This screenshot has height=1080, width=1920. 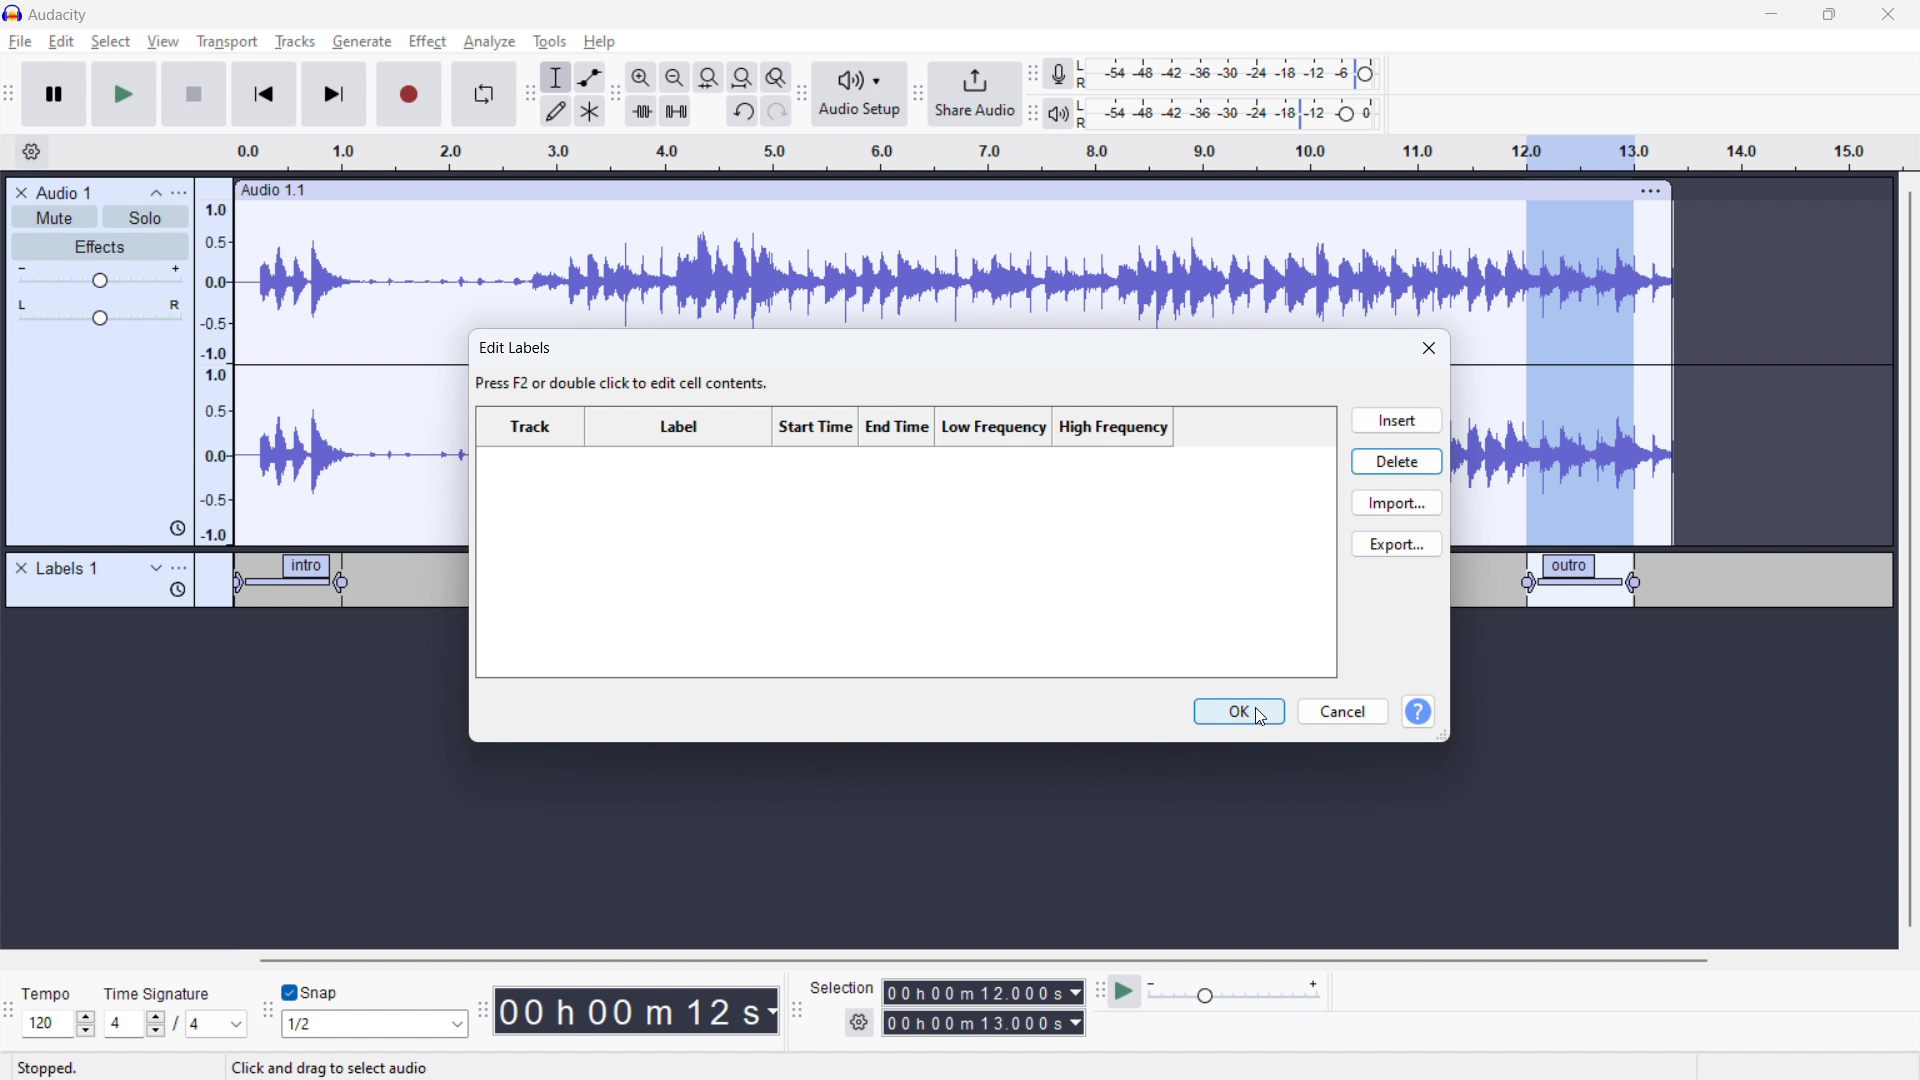 What do you see at coordinates (993, 428) in the screenshot?
I see `low frequency` at bounding box center [993, 428].